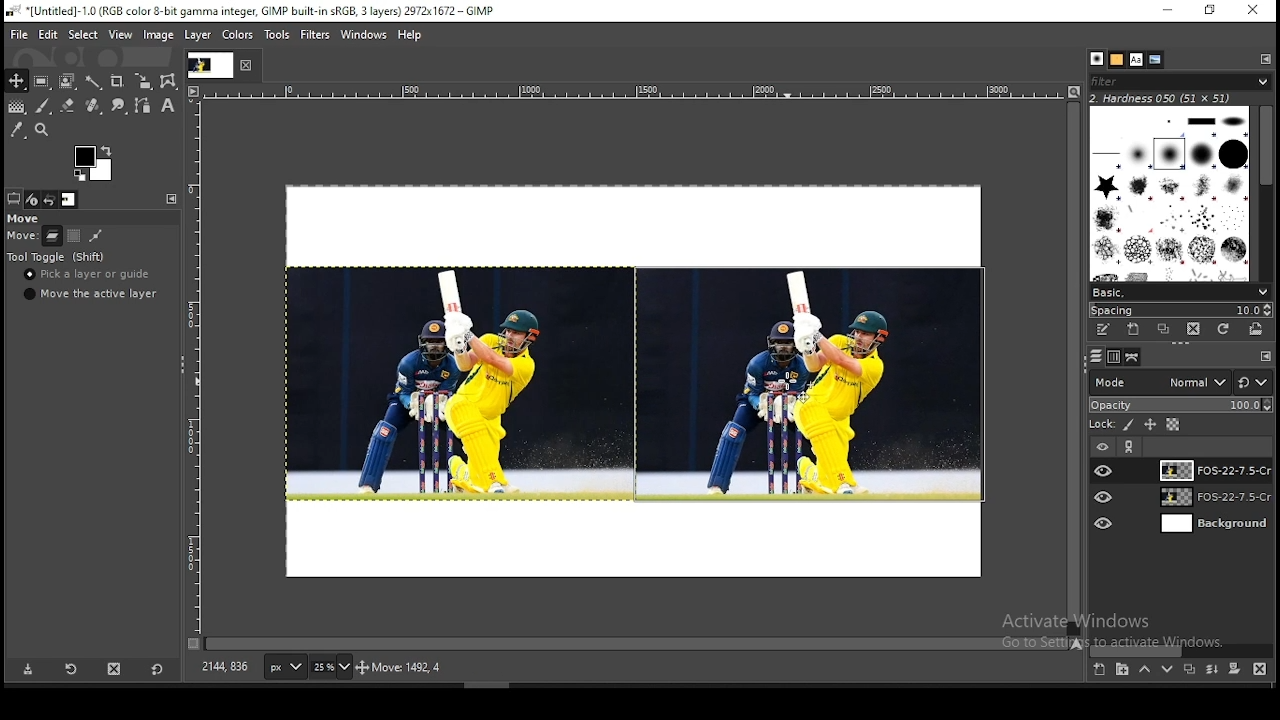 Image resolution: width=1280 pixels, height=720 pixels. I want to click on Minimise , so click(1167, 10).